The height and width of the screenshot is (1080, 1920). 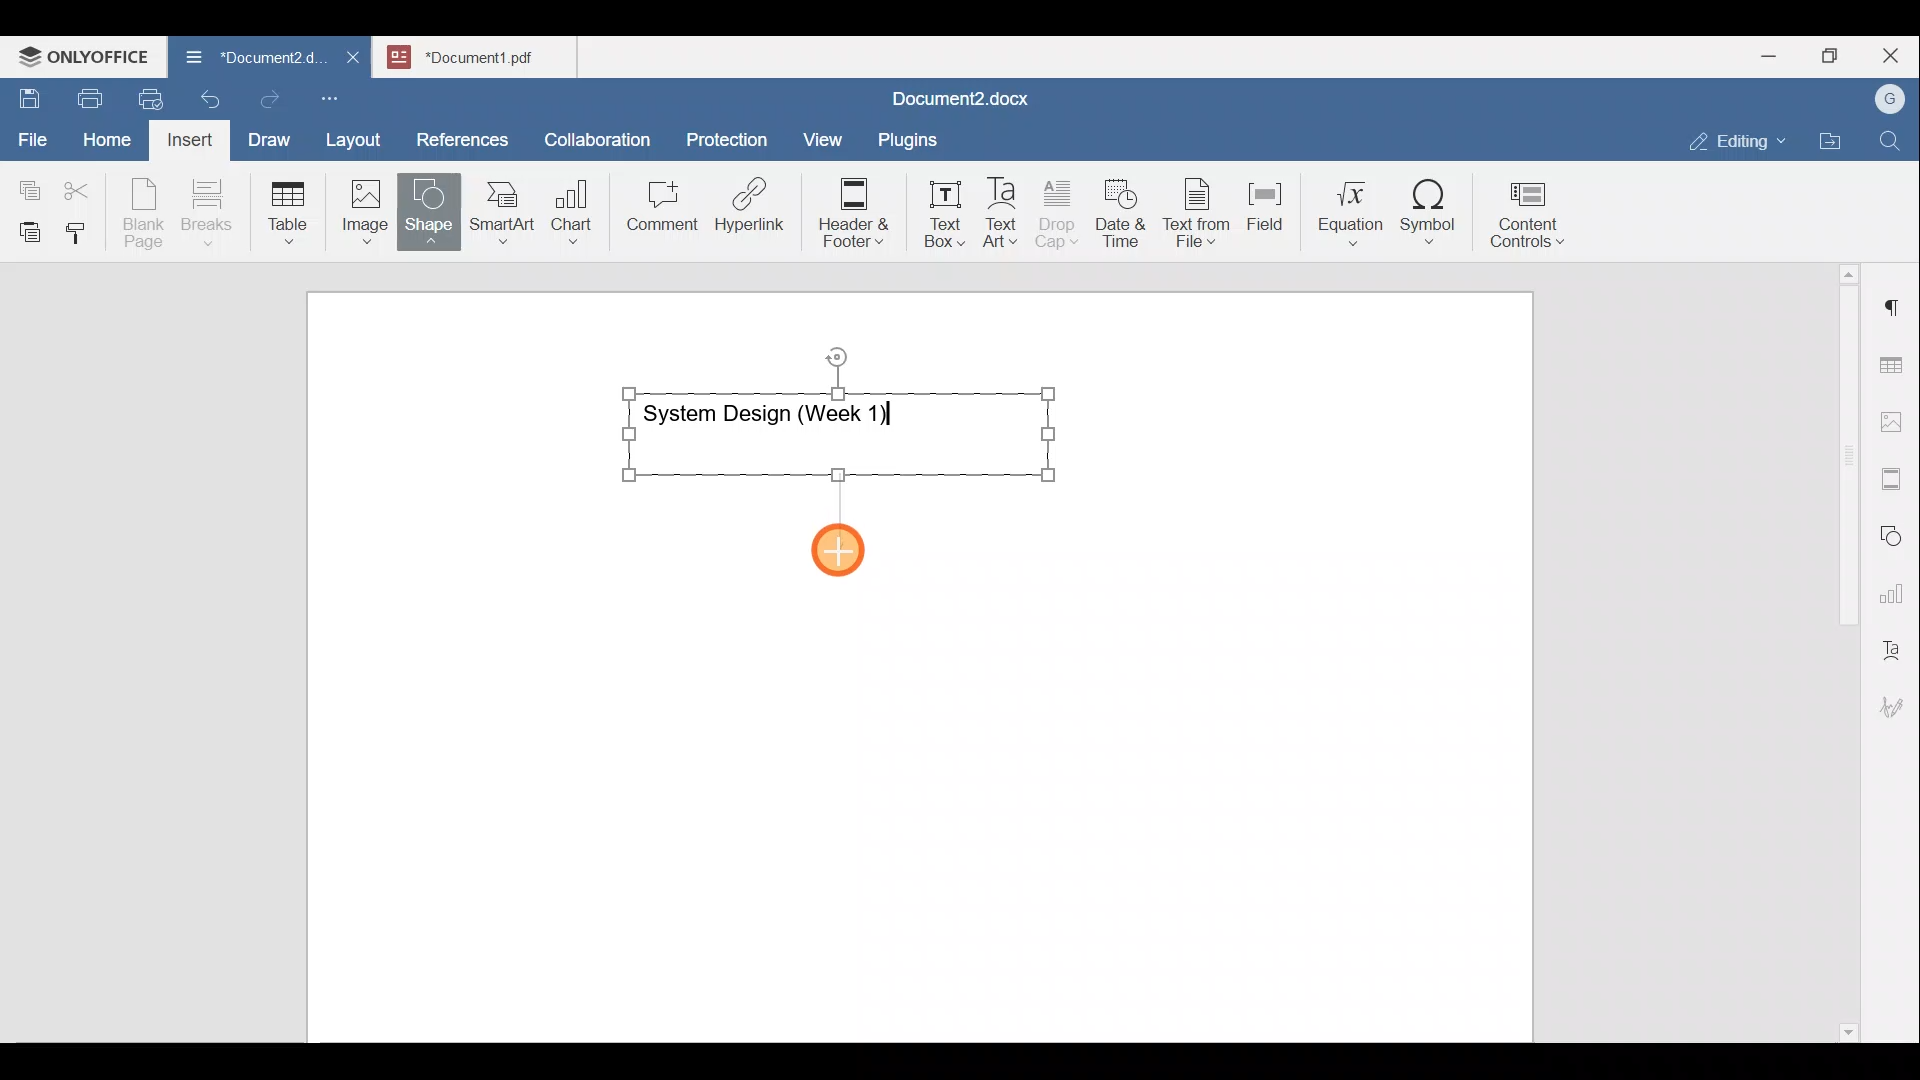 I want to click on Chart settings, so click(x=1896, y=585).